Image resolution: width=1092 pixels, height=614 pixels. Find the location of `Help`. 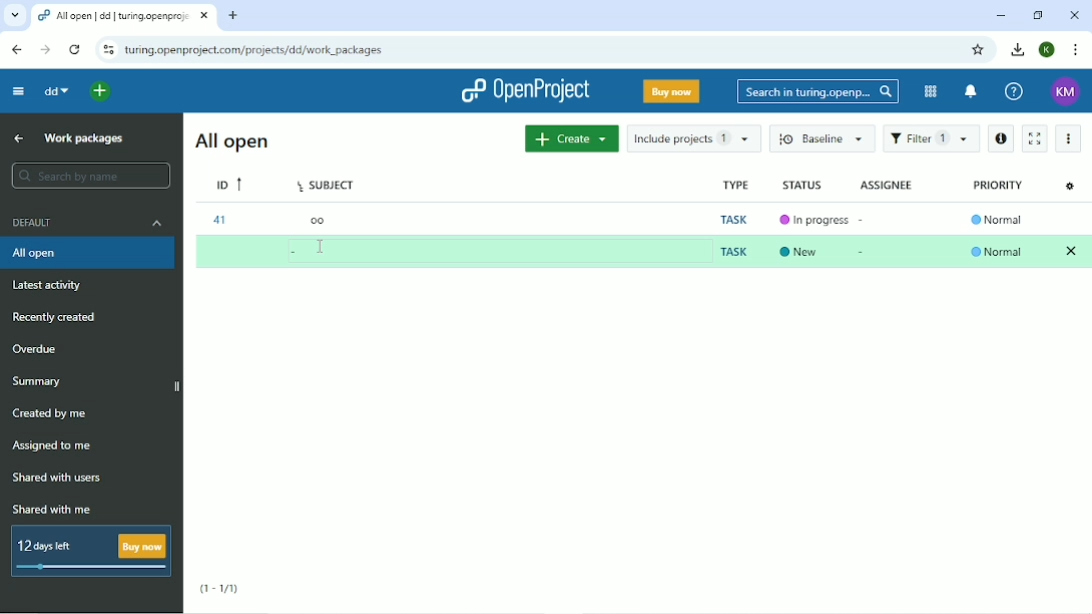

Help is located at coordinates (1014, 92).